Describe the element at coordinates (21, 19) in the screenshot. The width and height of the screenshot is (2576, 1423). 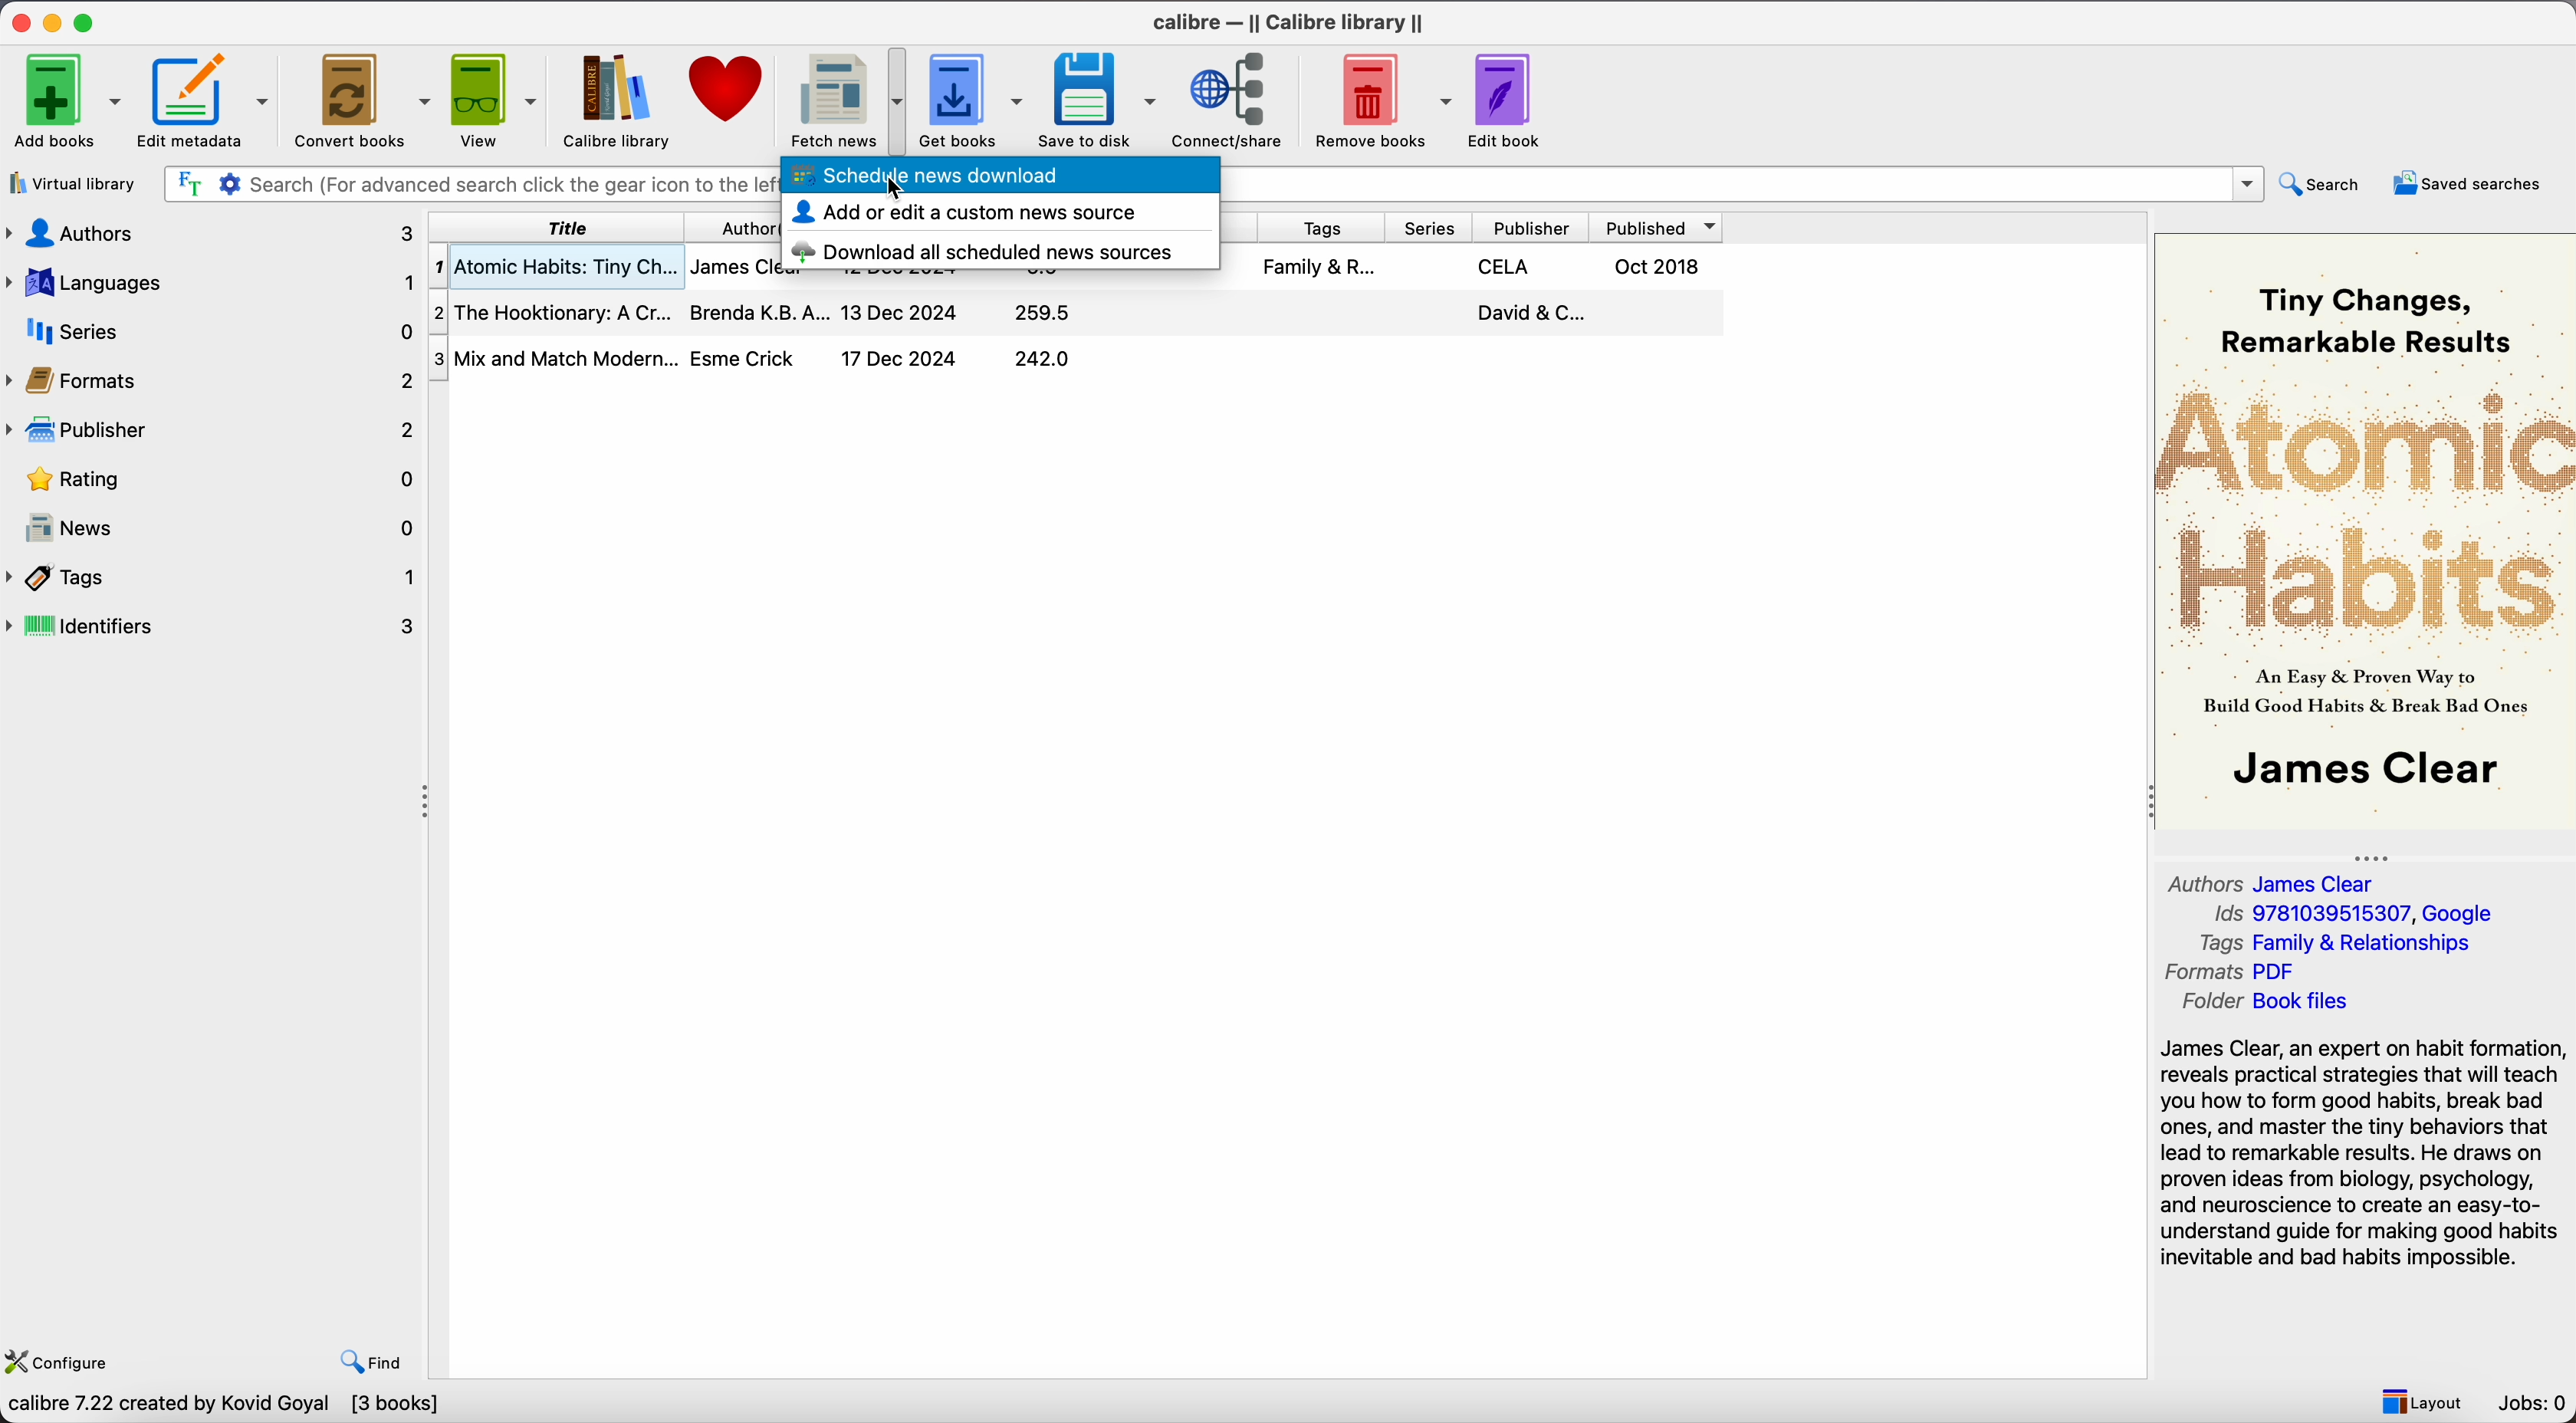
I see `close program` at that location.